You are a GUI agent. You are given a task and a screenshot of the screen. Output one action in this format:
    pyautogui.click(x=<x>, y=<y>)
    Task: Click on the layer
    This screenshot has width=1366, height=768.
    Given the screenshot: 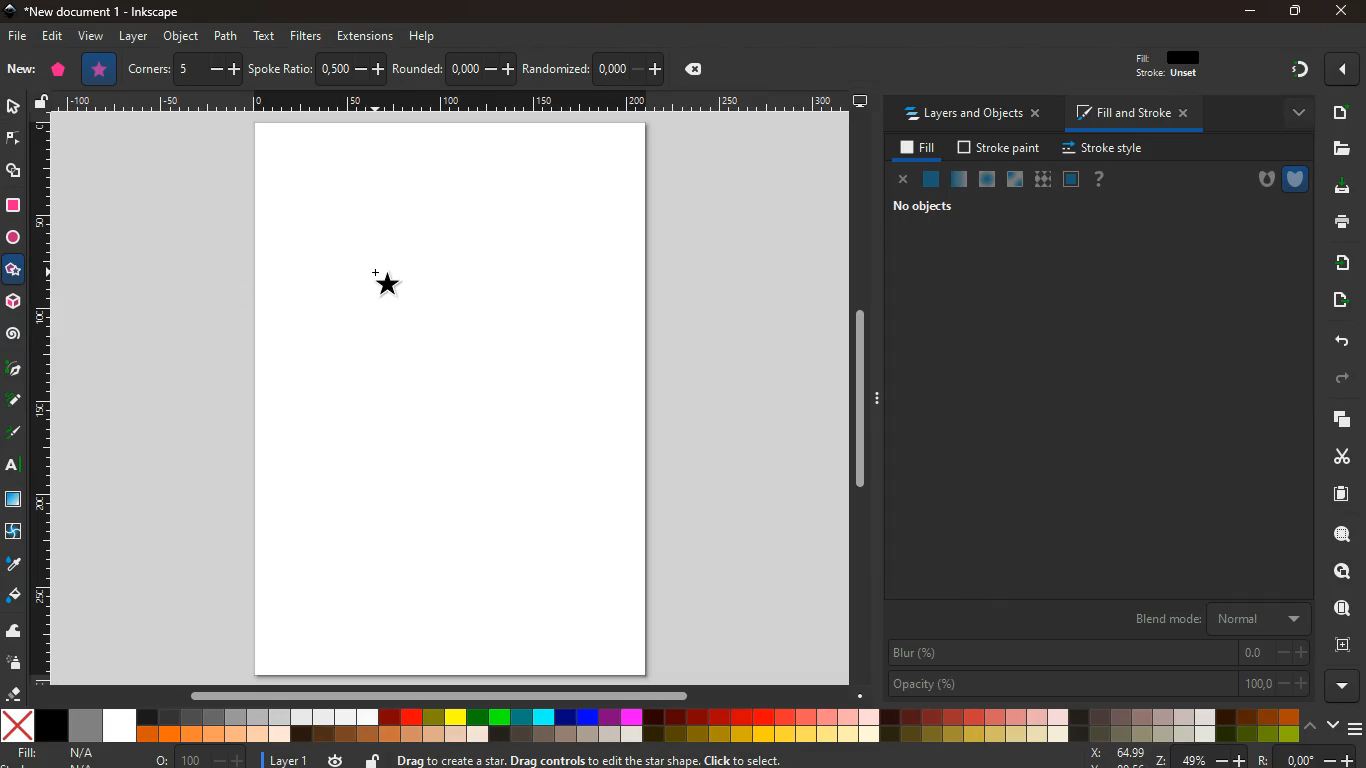 What is the action you would take?
    pyautogui.click(x=131, y=37)
    